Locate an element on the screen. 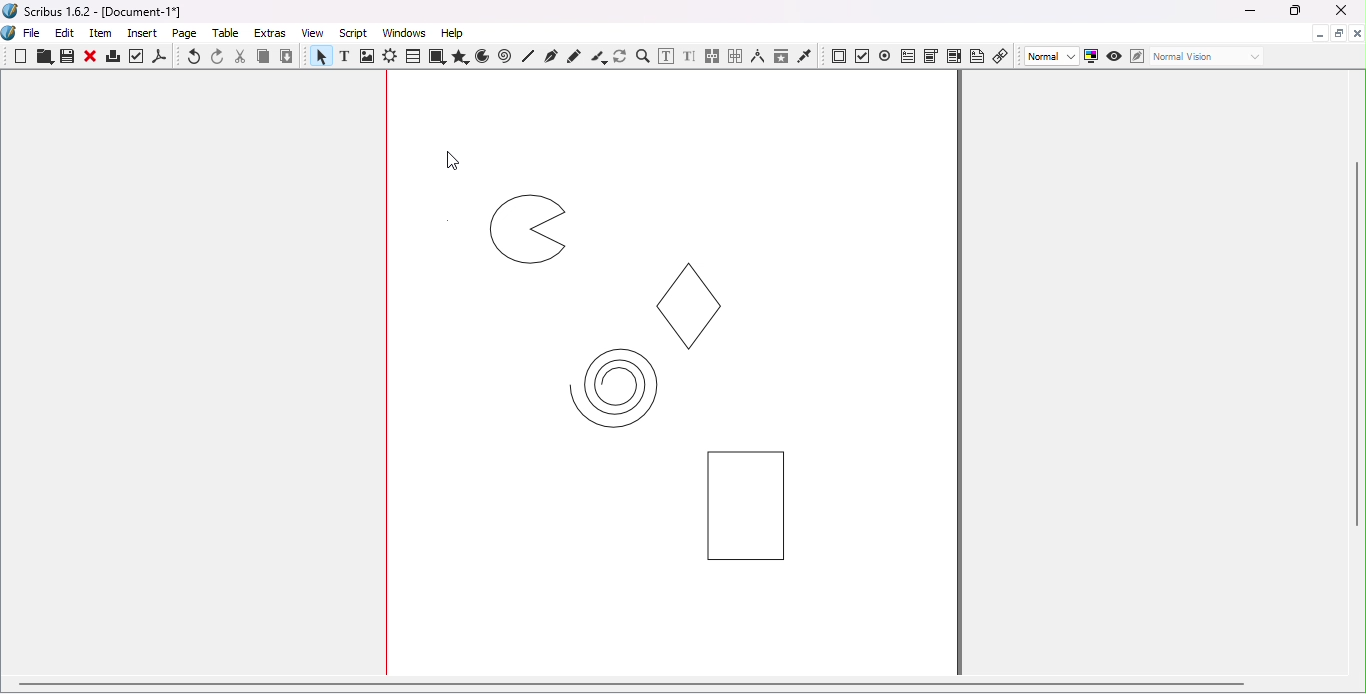 Image resolution: width=1366 pixels, height=694 pixels. Insert is located at coordinates (145, 31).